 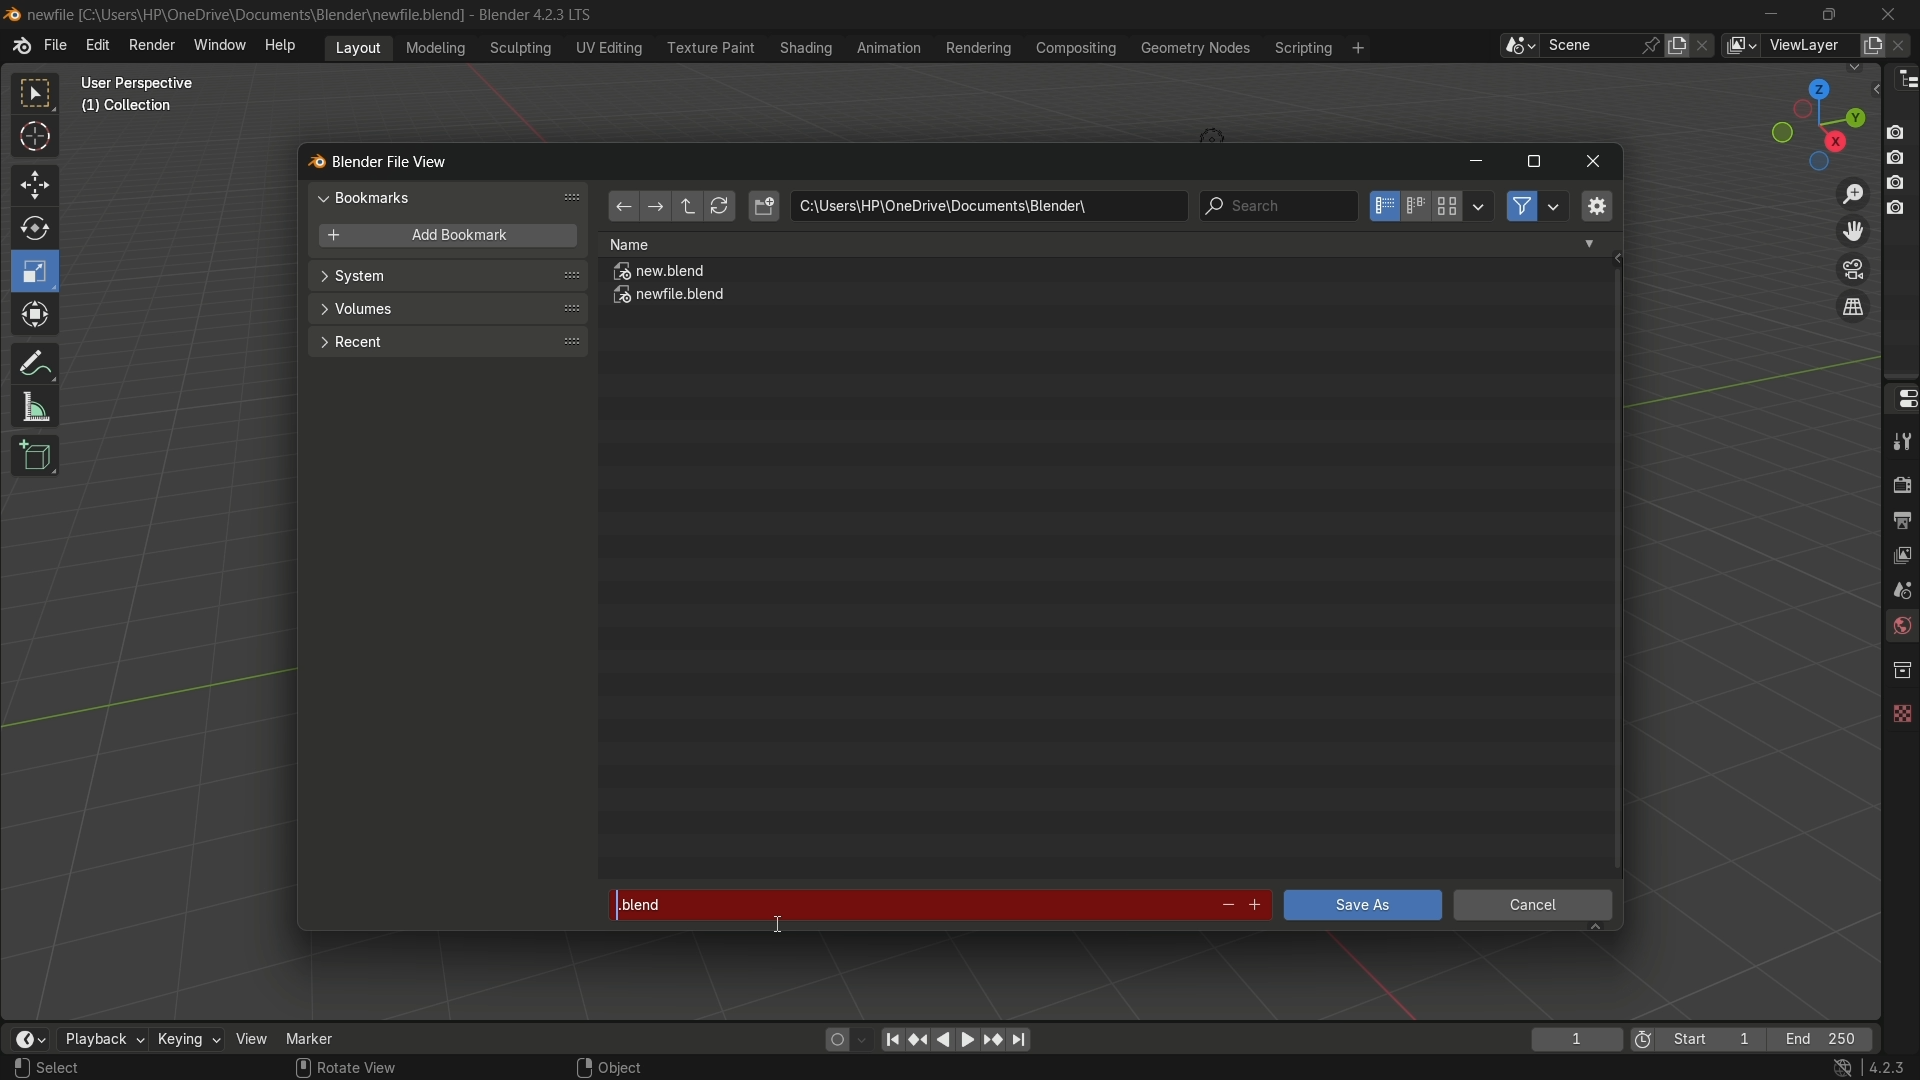 What do you see at coordinates (764, 206) in the screenshot?
I see `new directory` at bounding box center [764, 206].